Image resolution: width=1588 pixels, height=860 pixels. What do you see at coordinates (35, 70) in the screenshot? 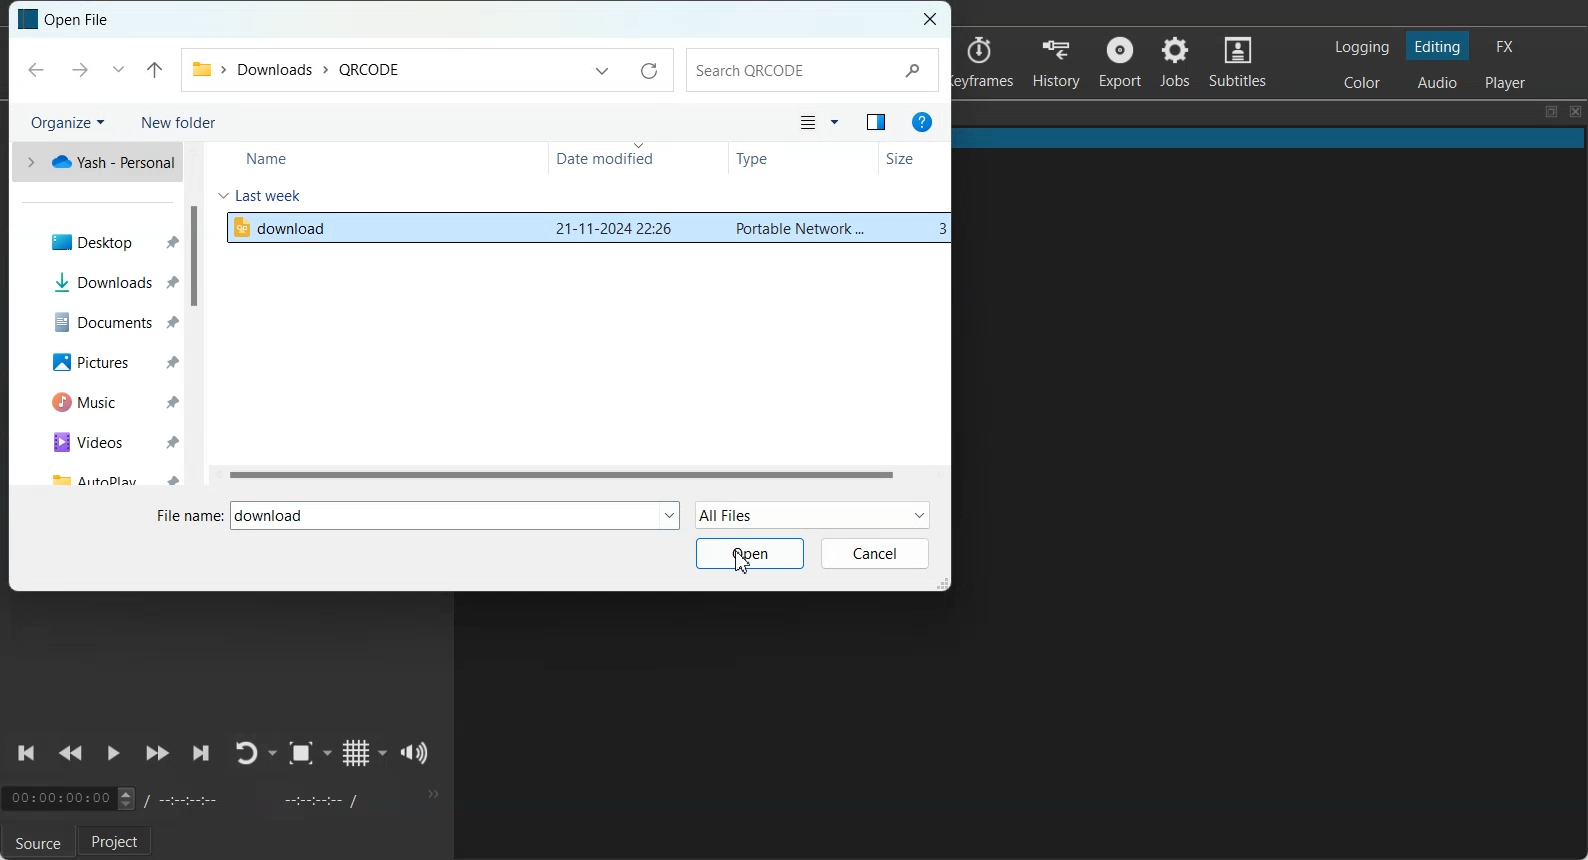
I see `Back` at bounding box center [35, 70].